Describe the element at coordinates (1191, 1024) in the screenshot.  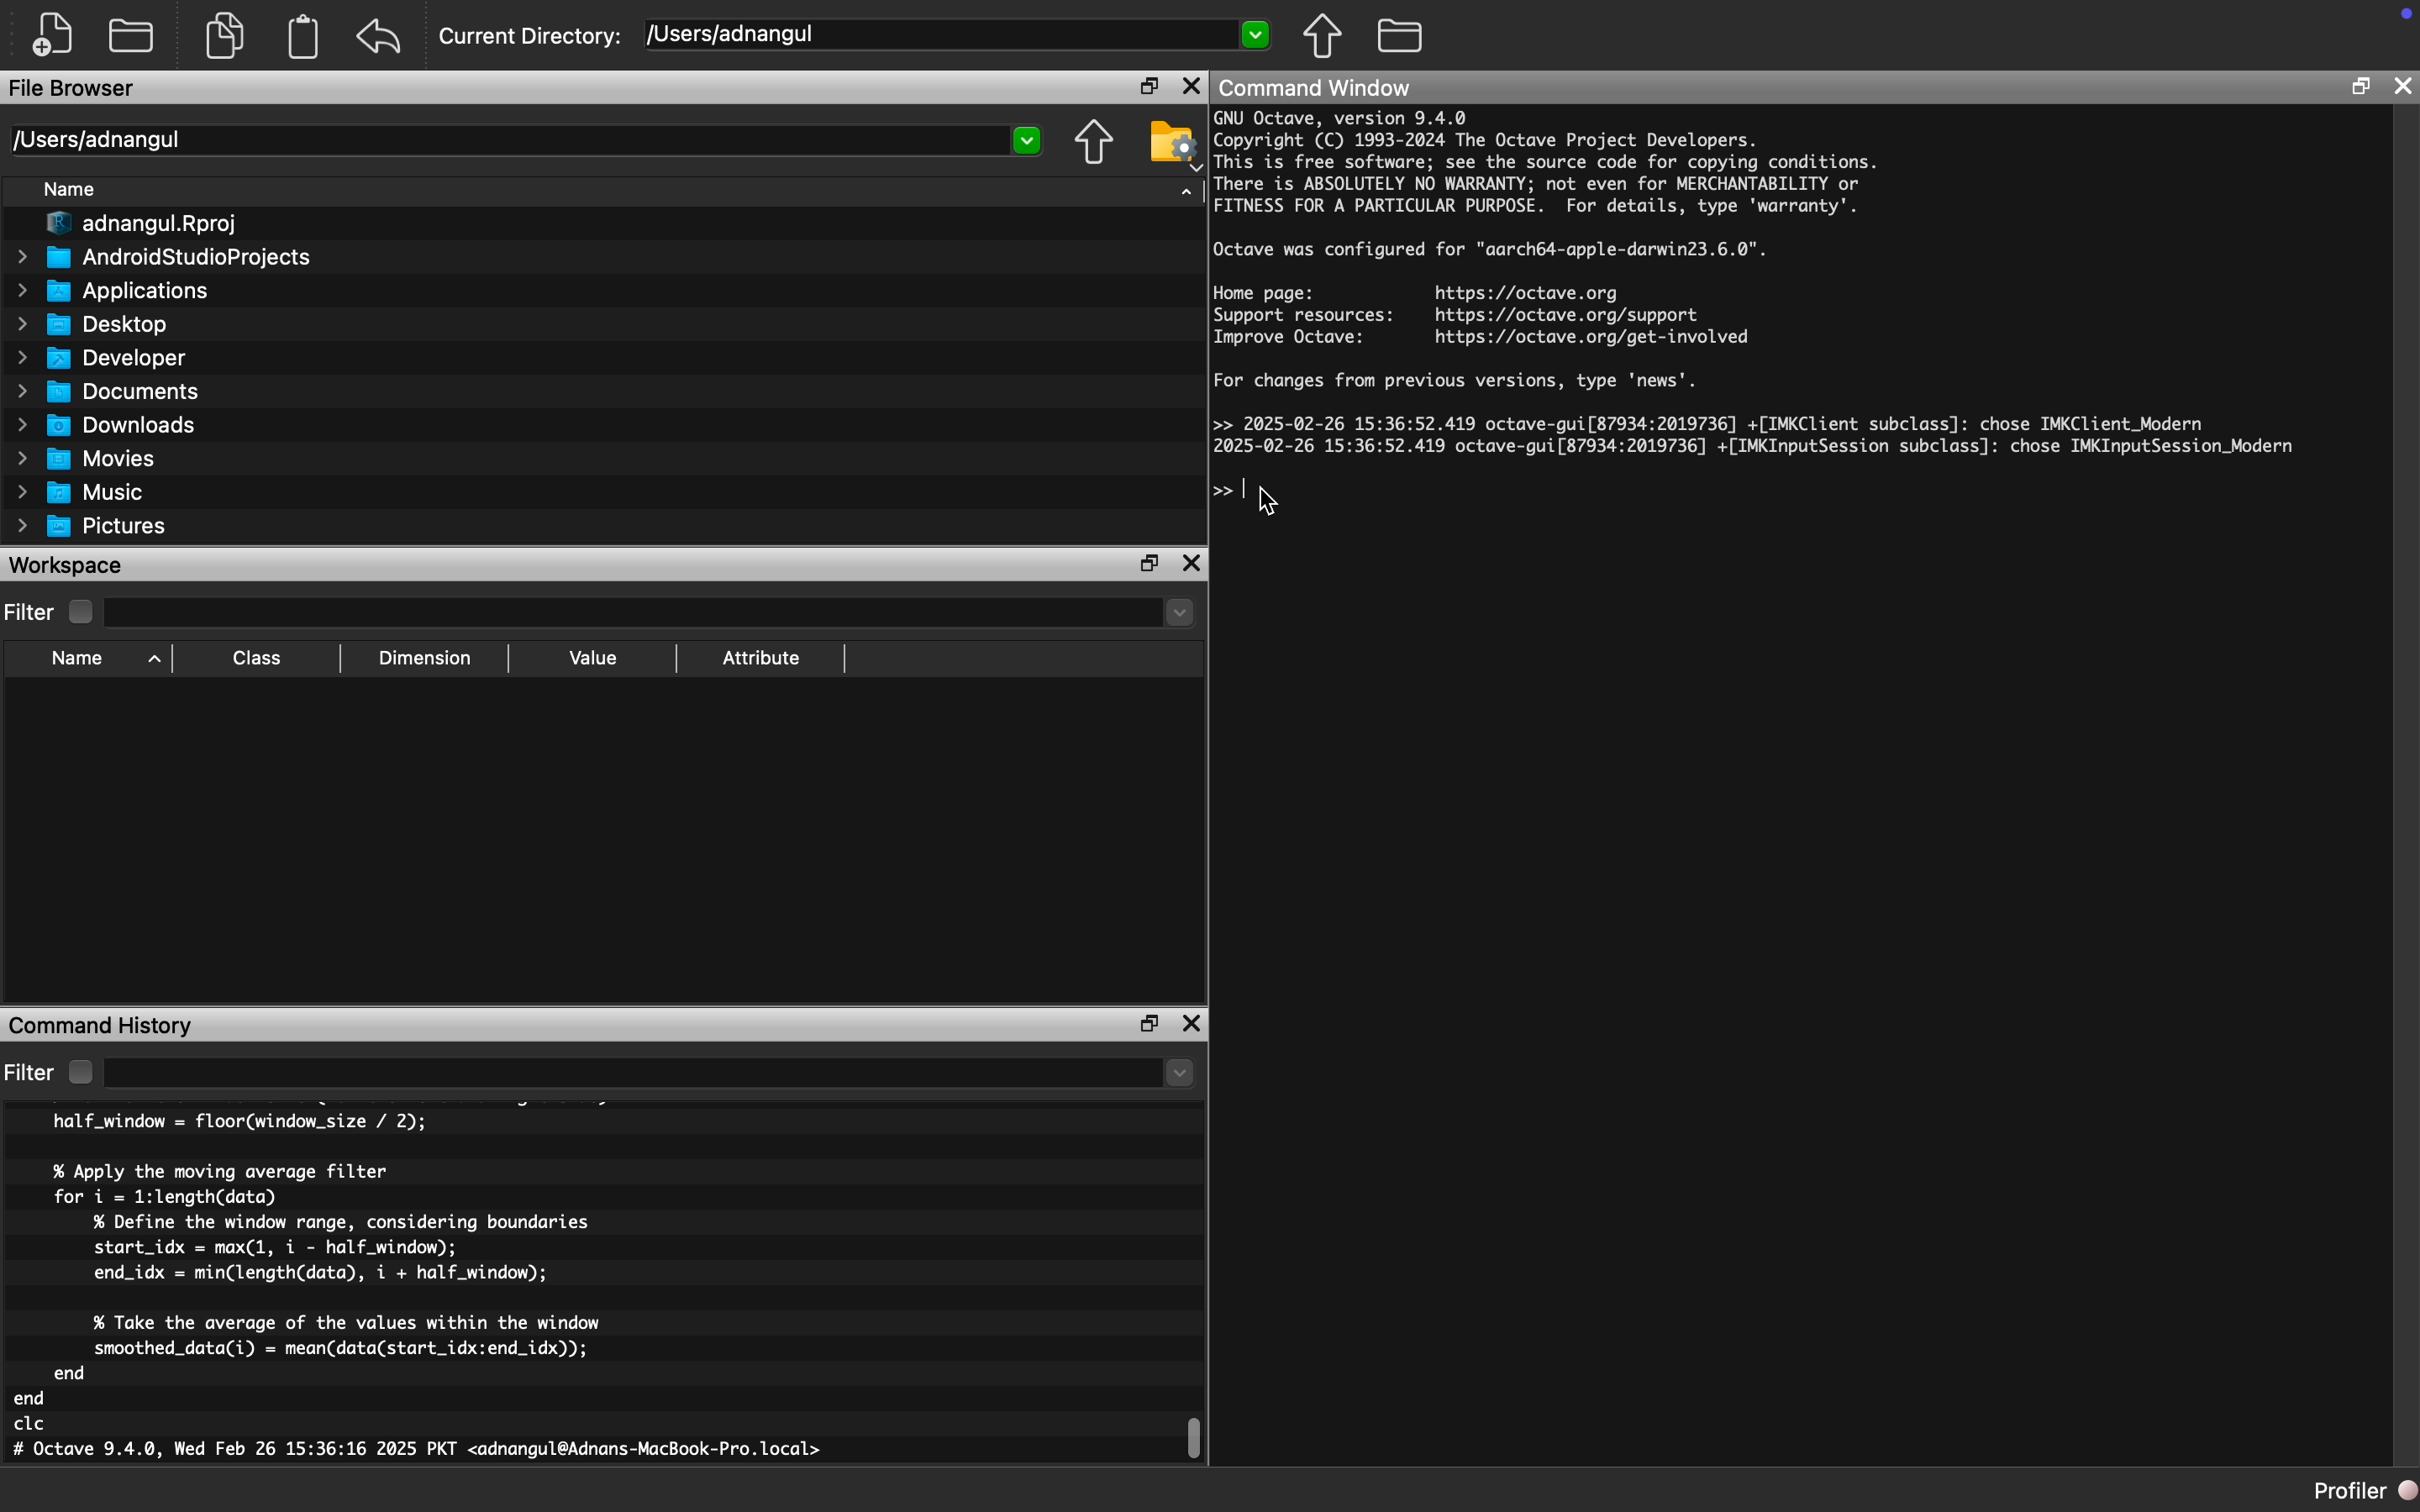
I see `Close` at that location.